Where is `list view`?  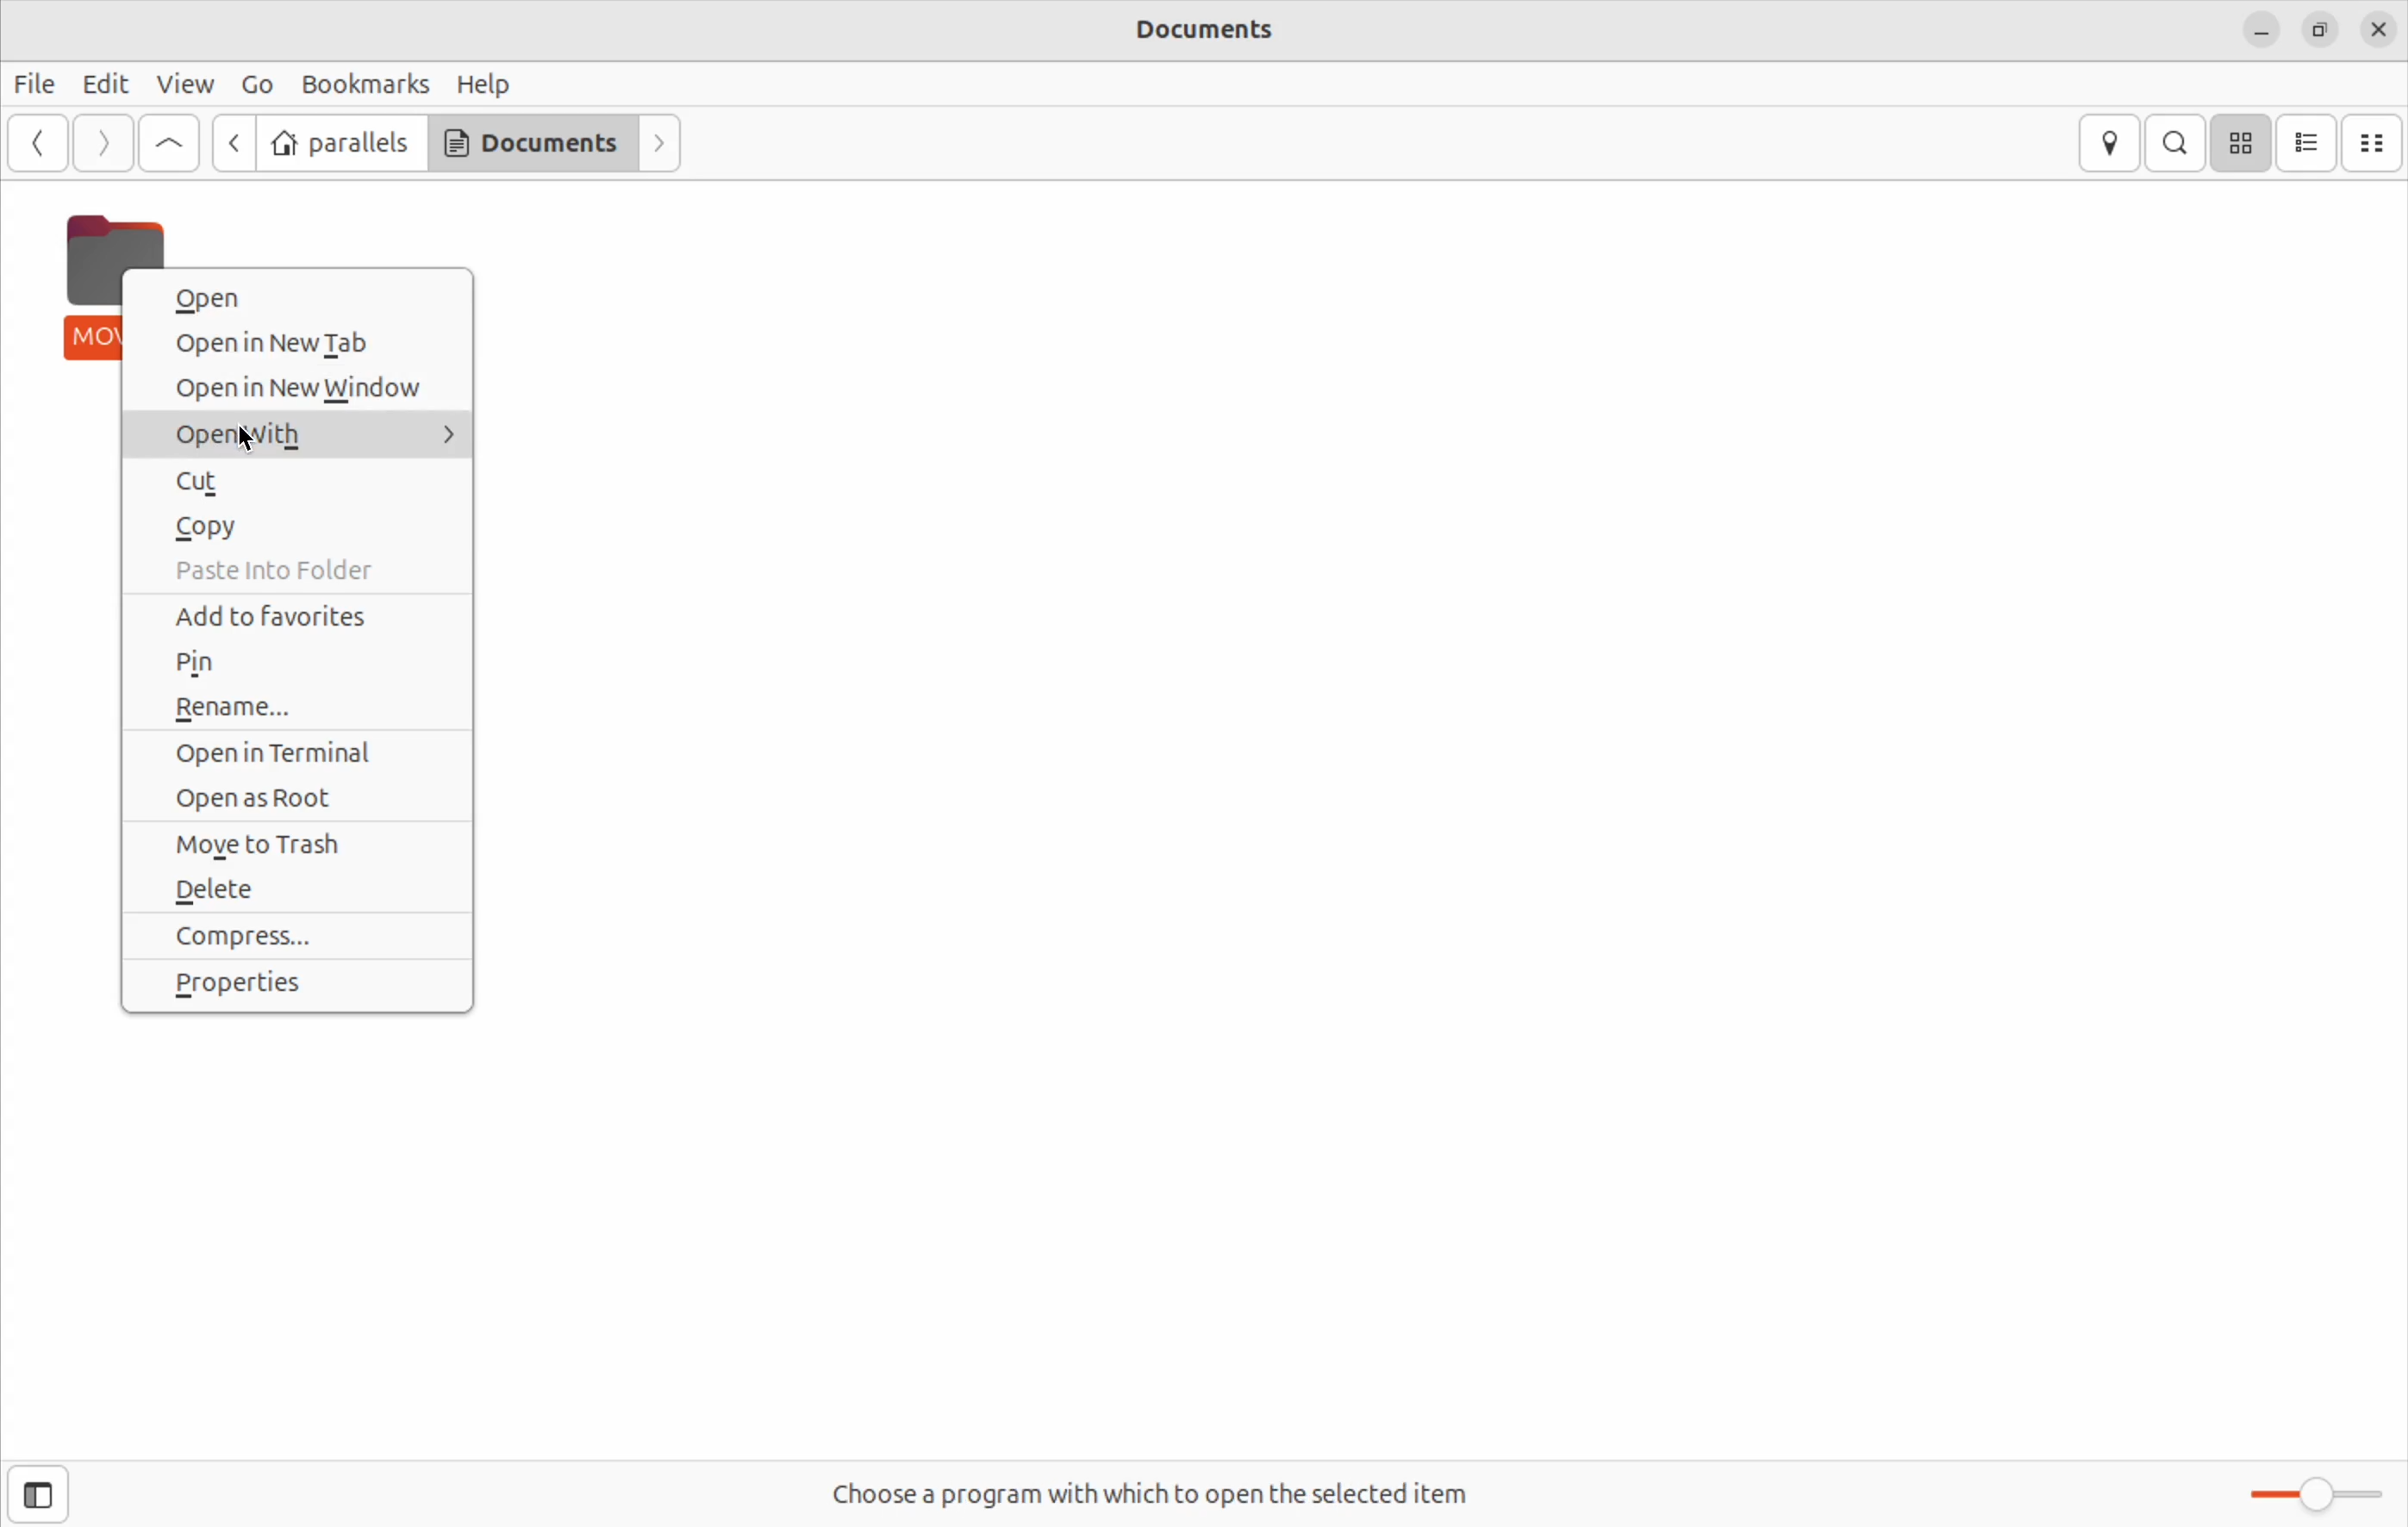 list view is located at coordinates (2309, 144).